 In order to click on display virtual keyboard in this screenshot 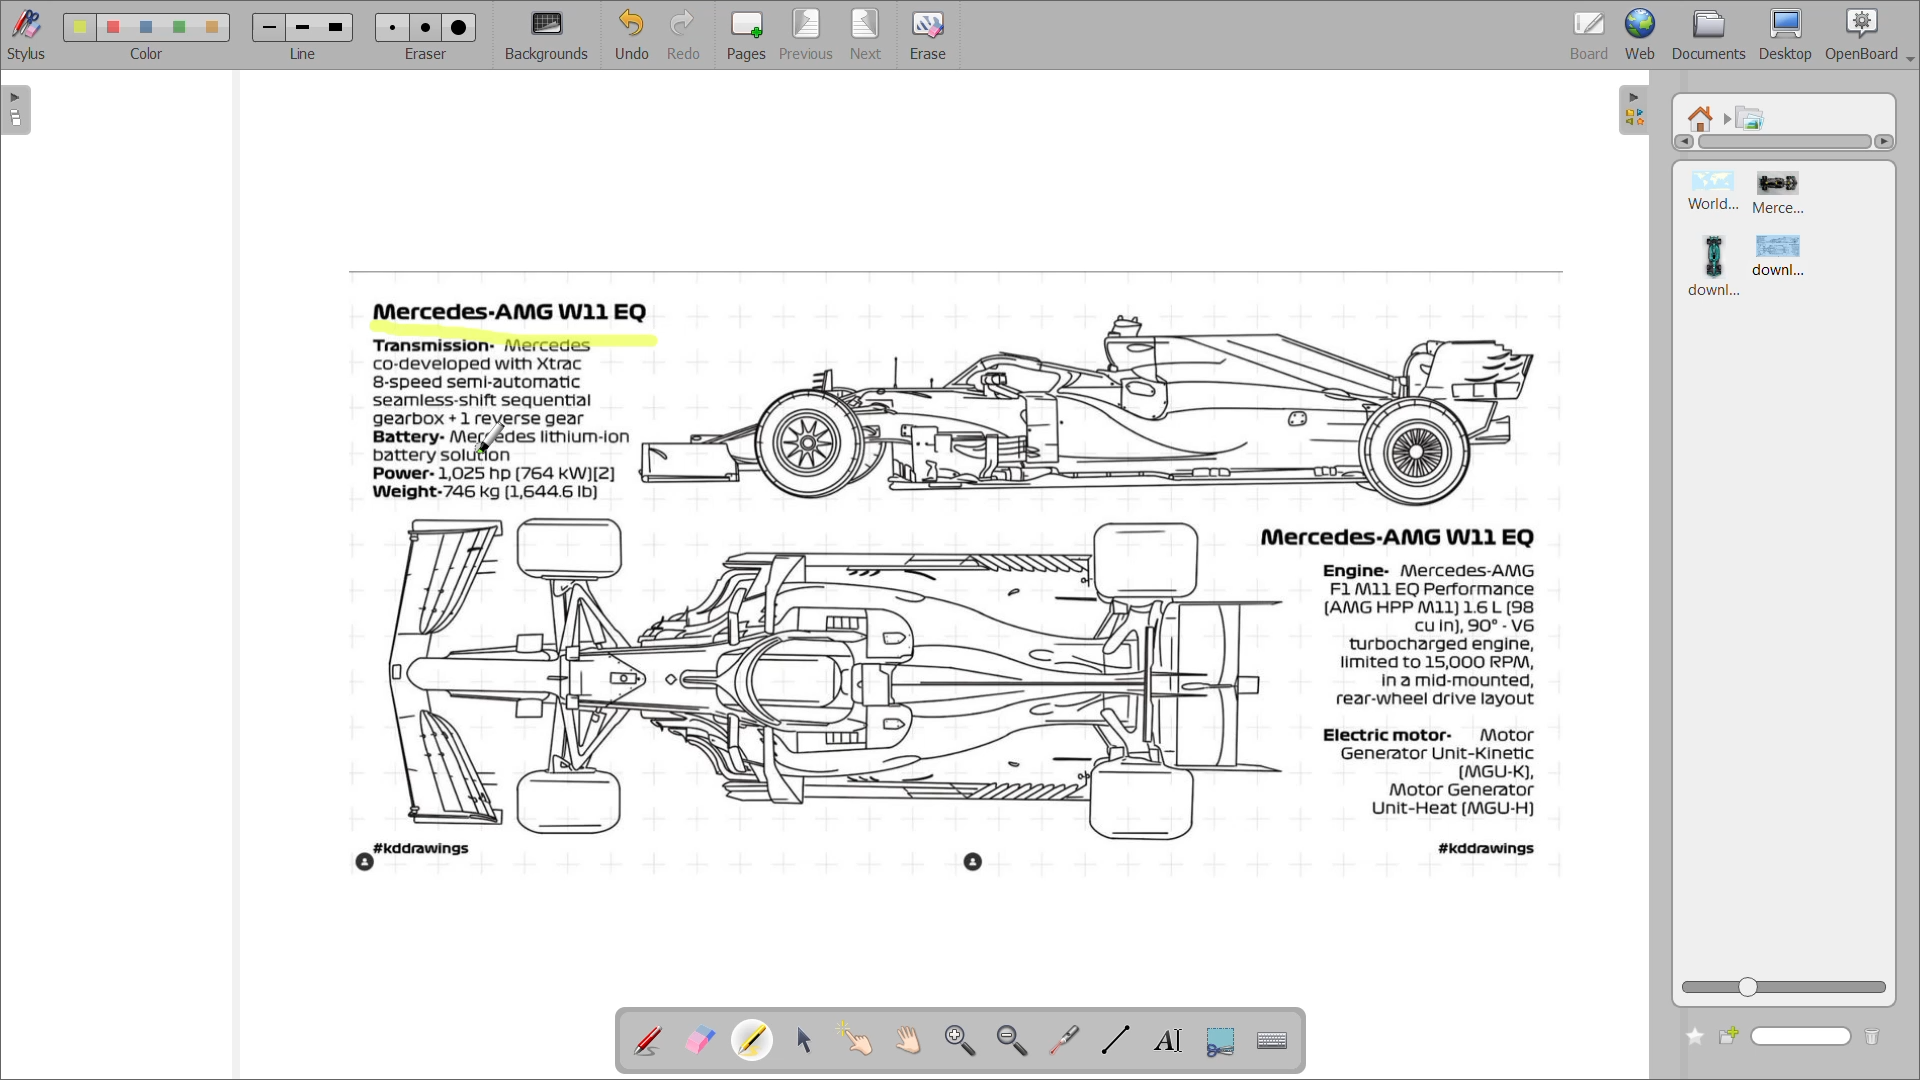, I will do `click(1275, 1042)`.